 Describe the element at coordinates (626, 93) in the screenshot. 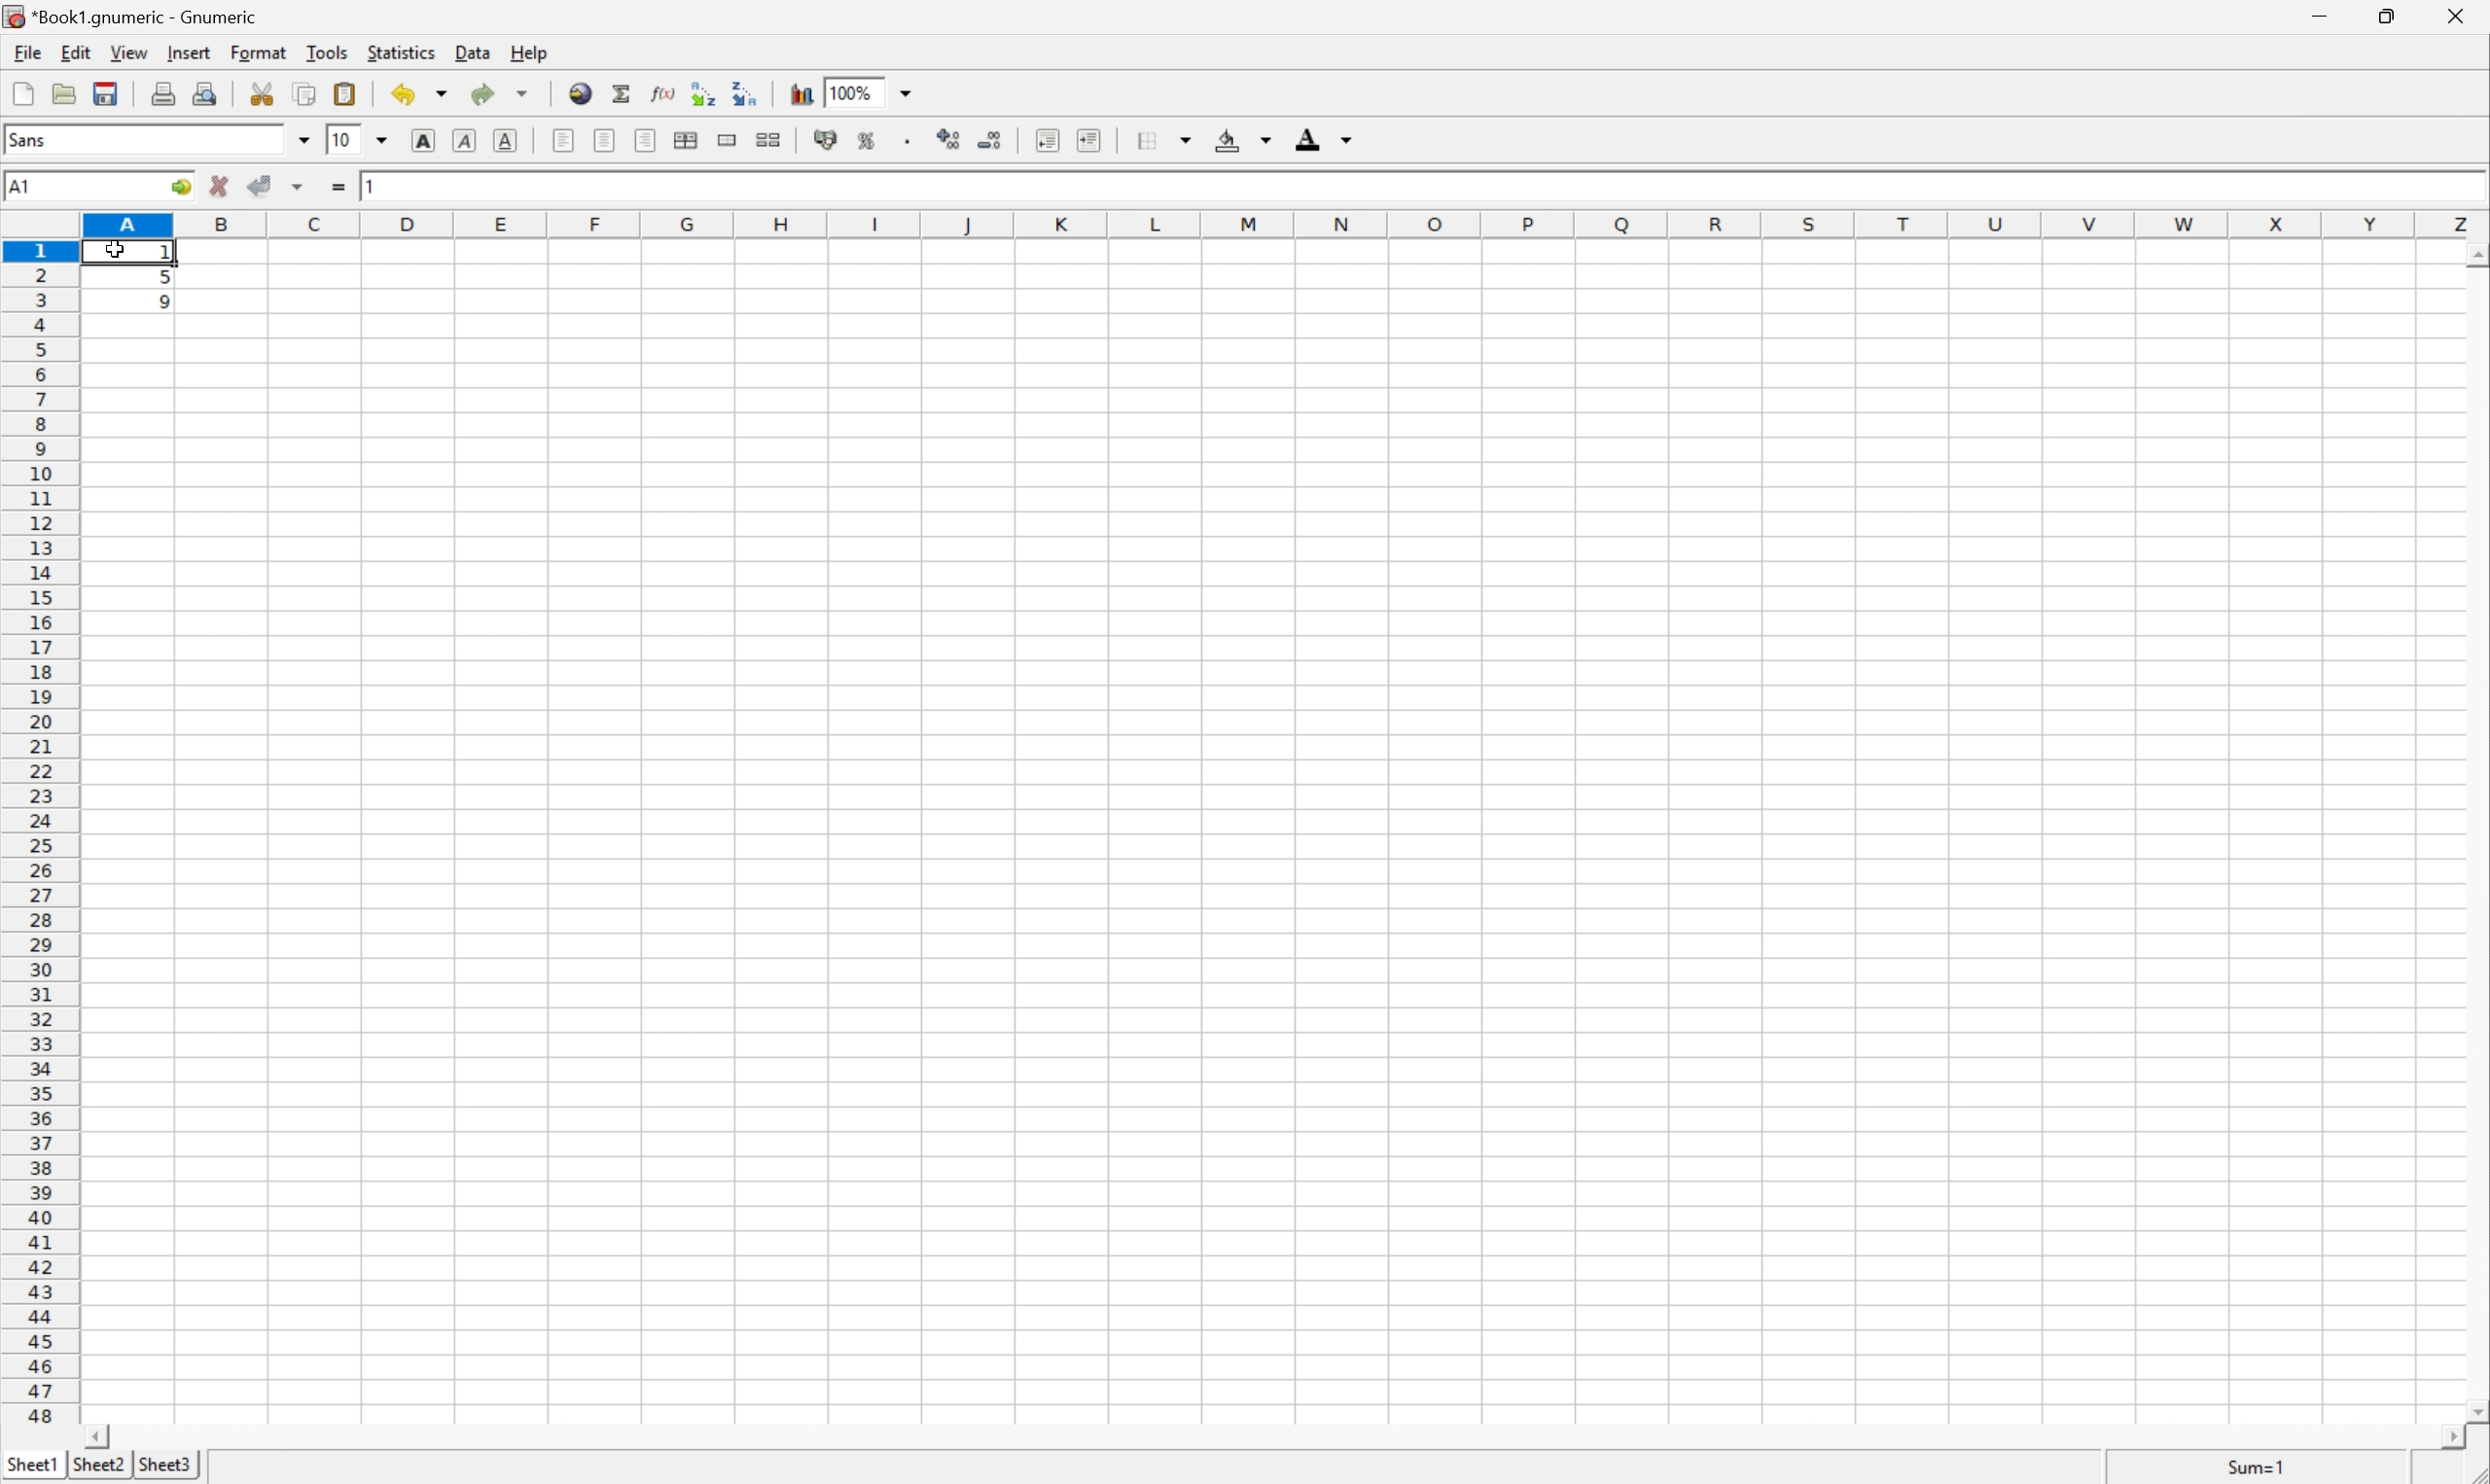

I see `sum in current cell` at that location.